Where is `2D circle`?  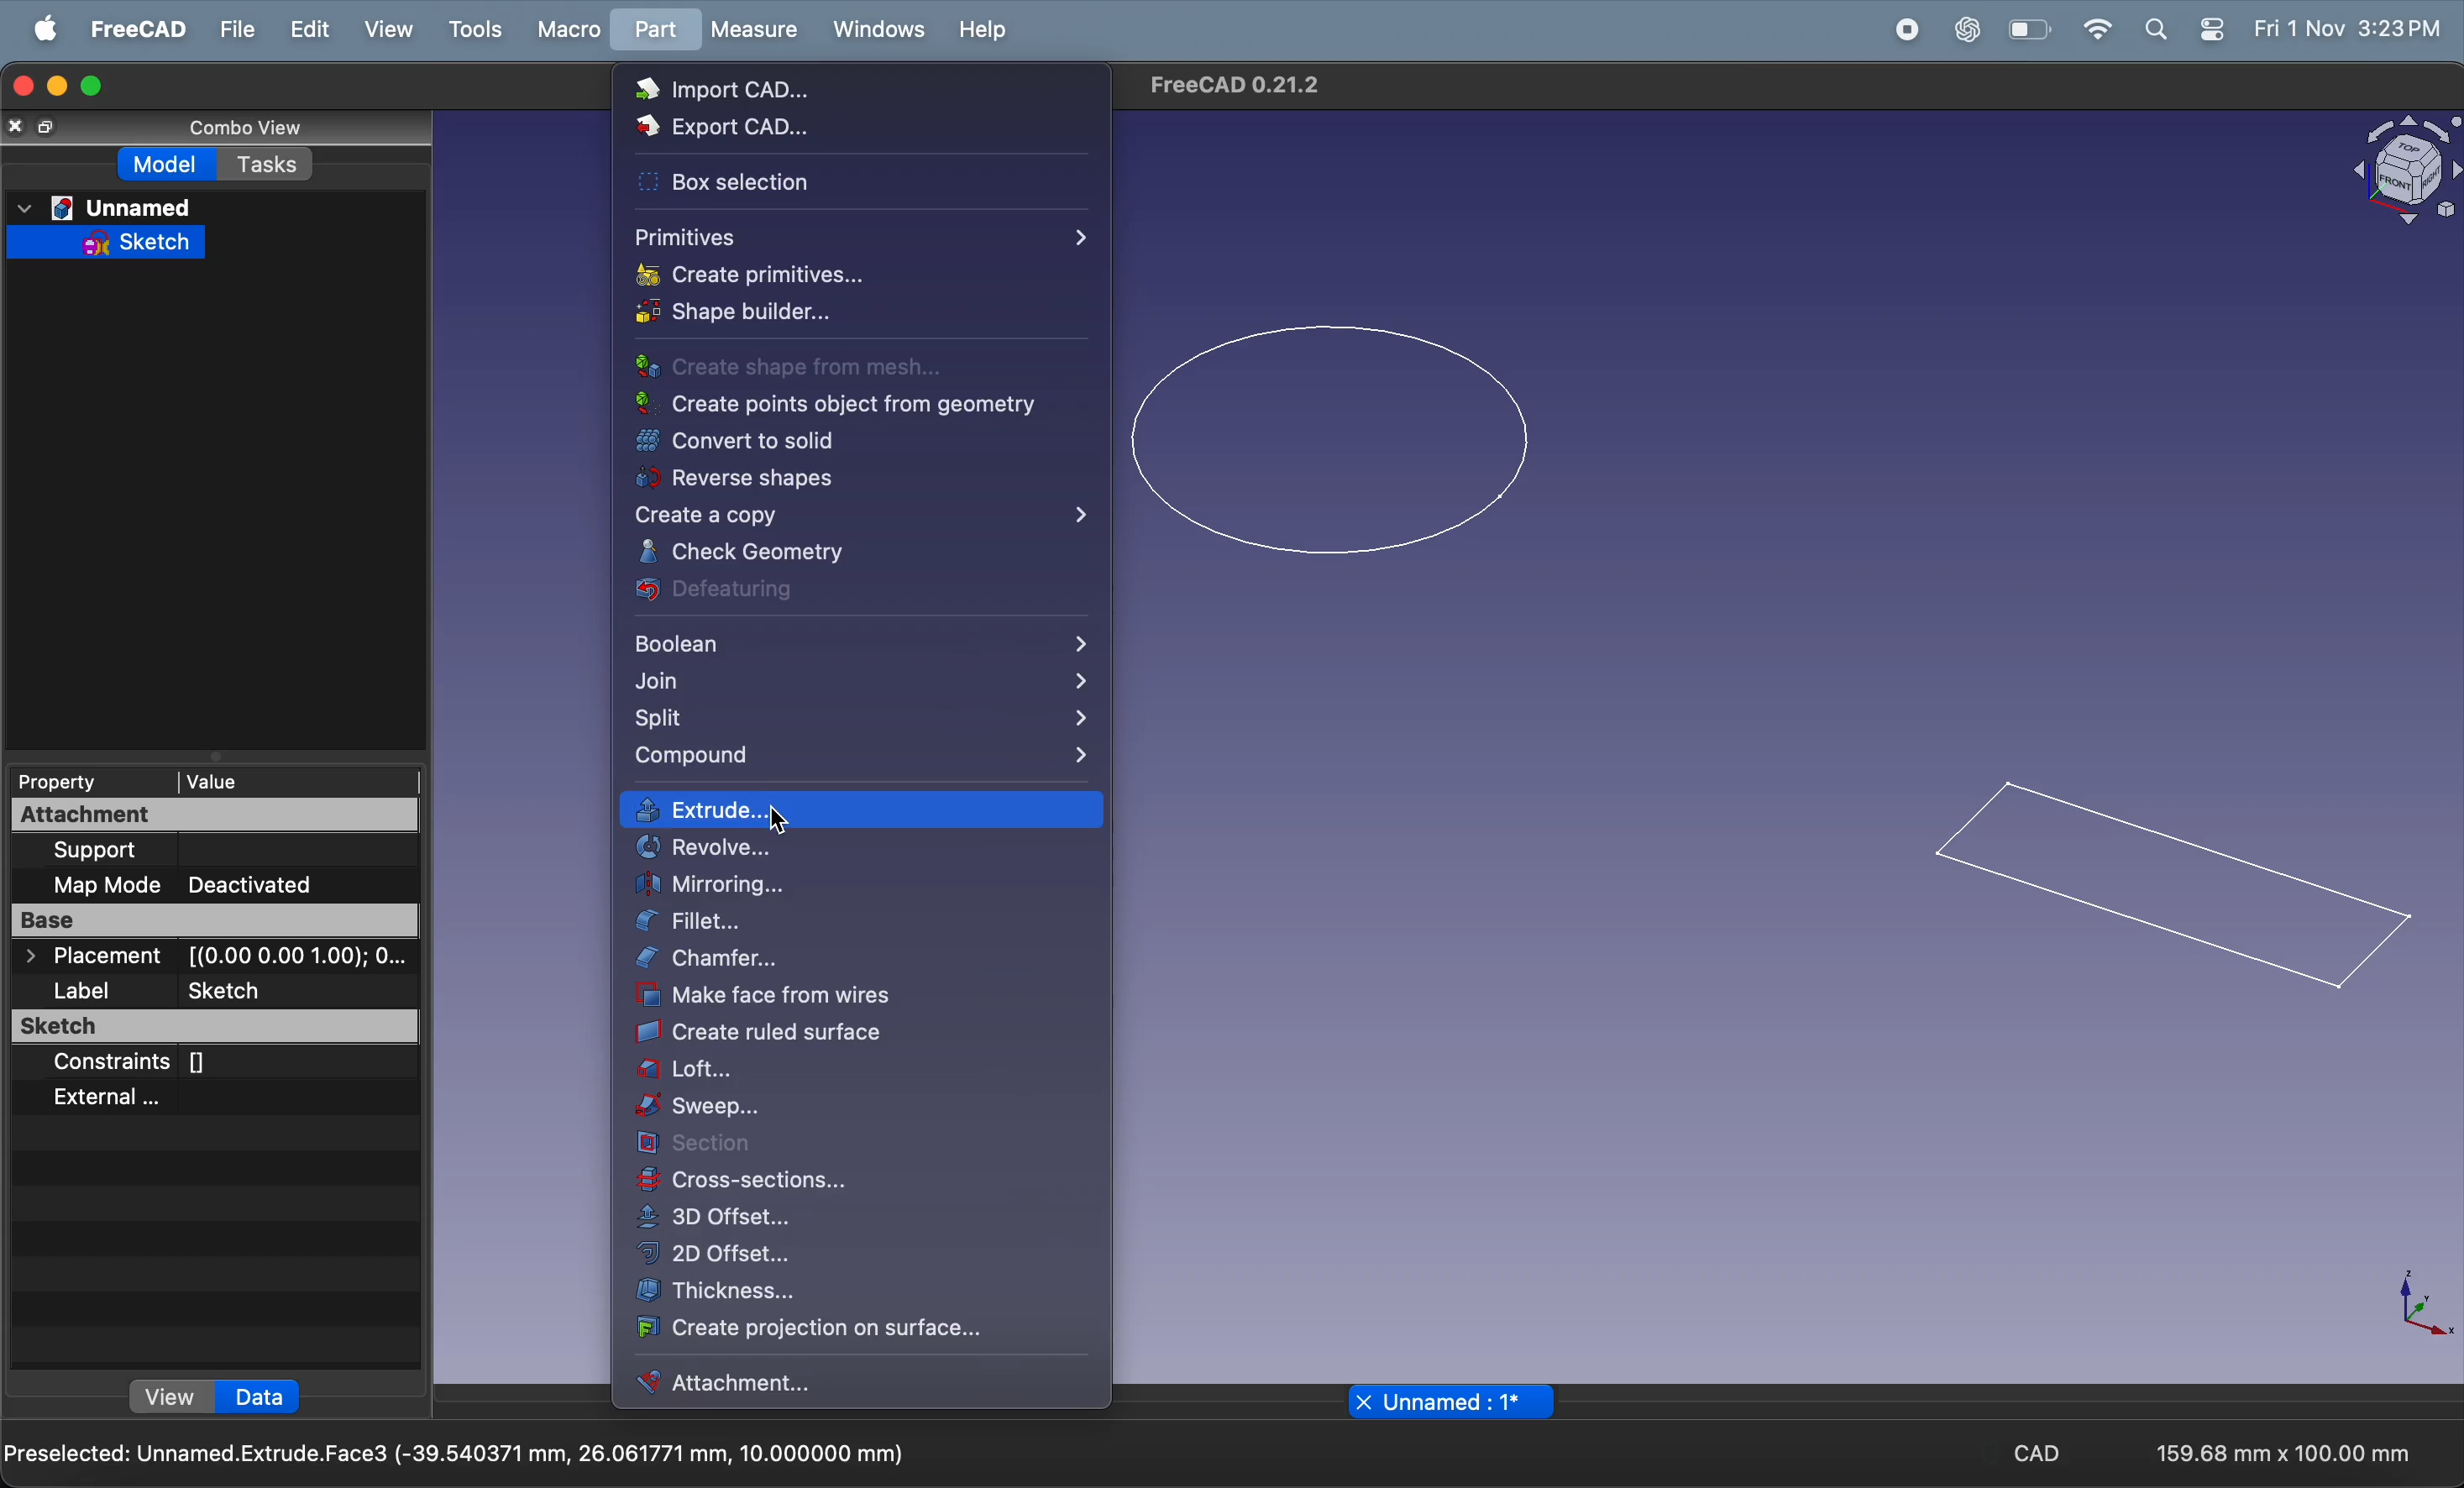 2D circle is located at coordinates (1325, 439).